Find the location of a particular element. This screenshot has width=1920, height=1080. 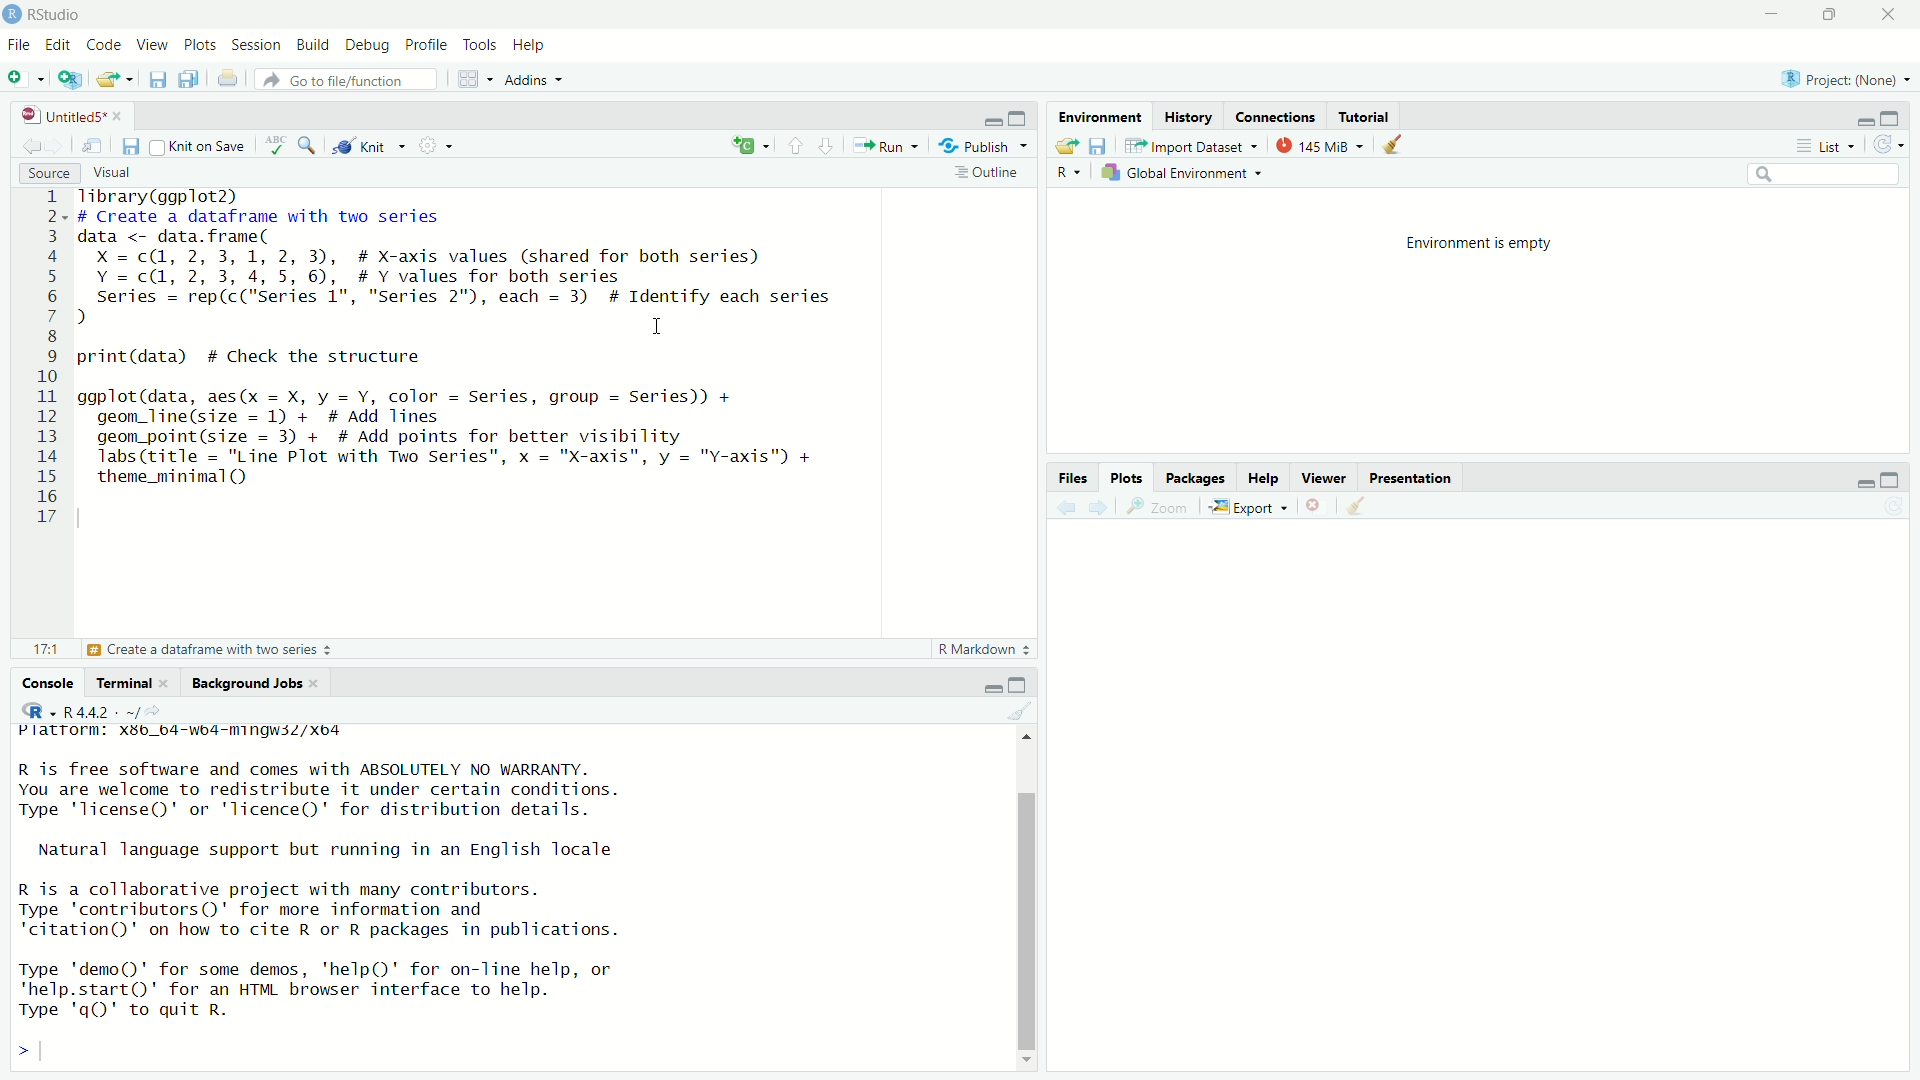

ABC is located at coordinates (274, 146).